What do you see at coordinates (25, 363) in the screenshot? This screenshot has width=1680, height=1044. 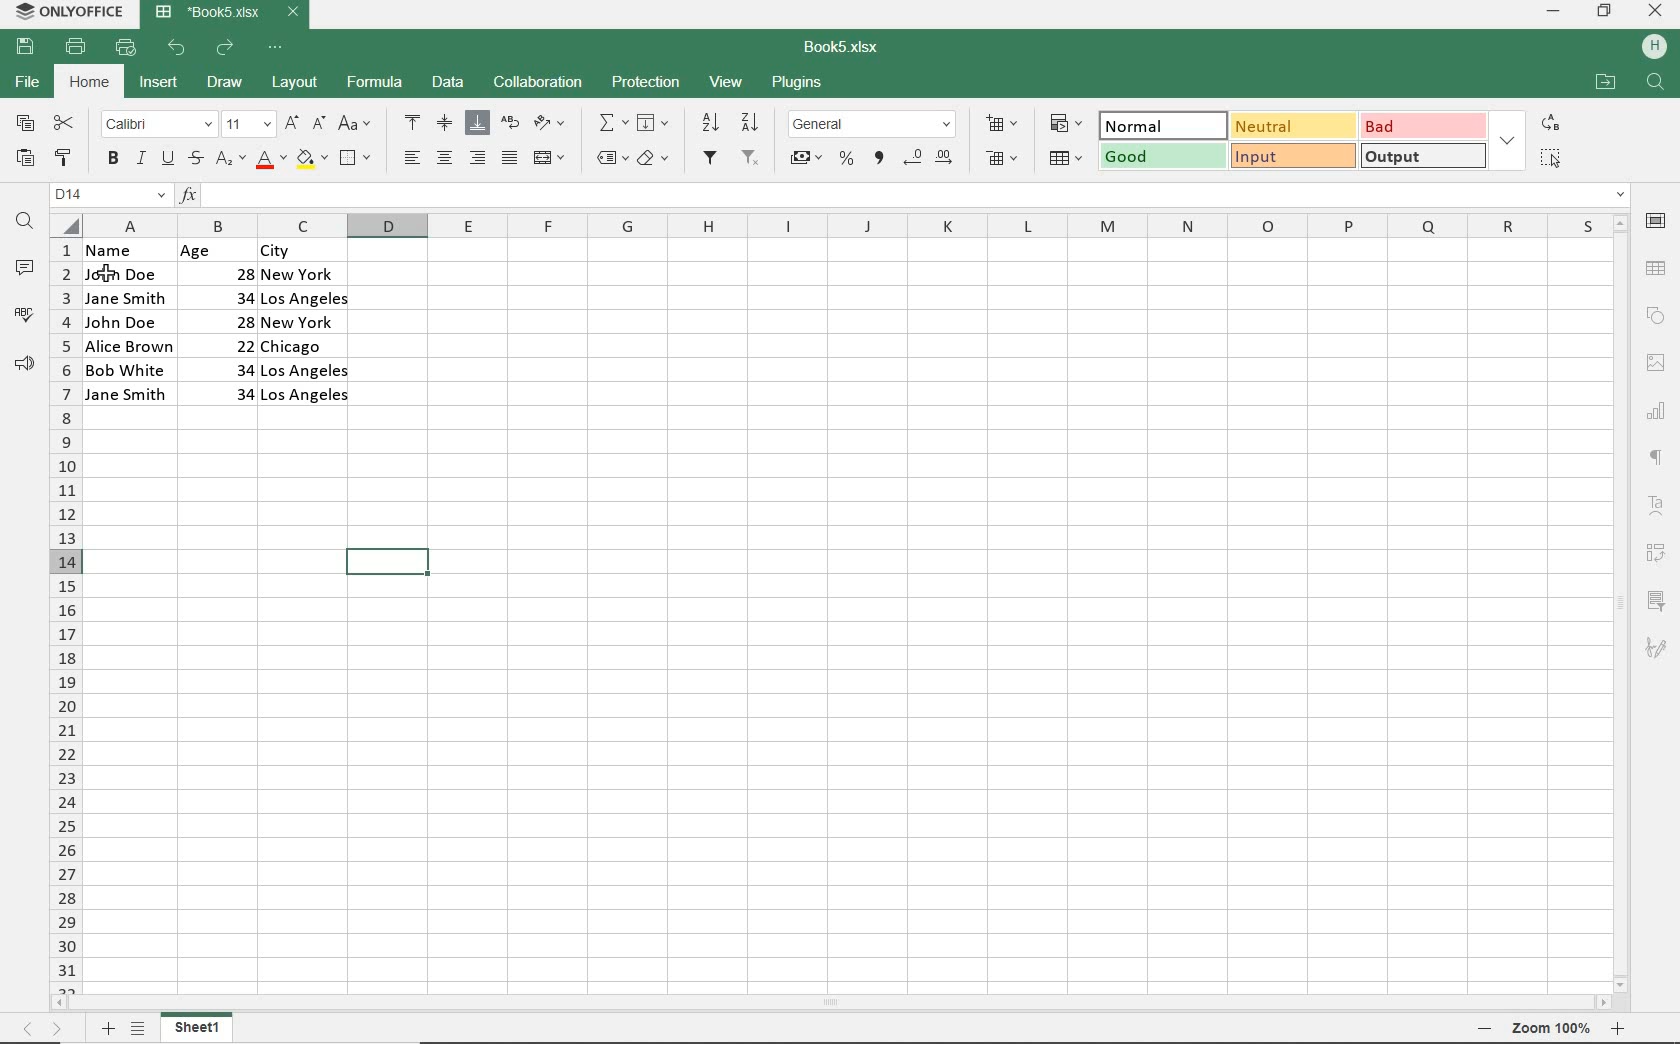 I see `FEEDBACK & SUPPORT` at bounding box center [25, 363].